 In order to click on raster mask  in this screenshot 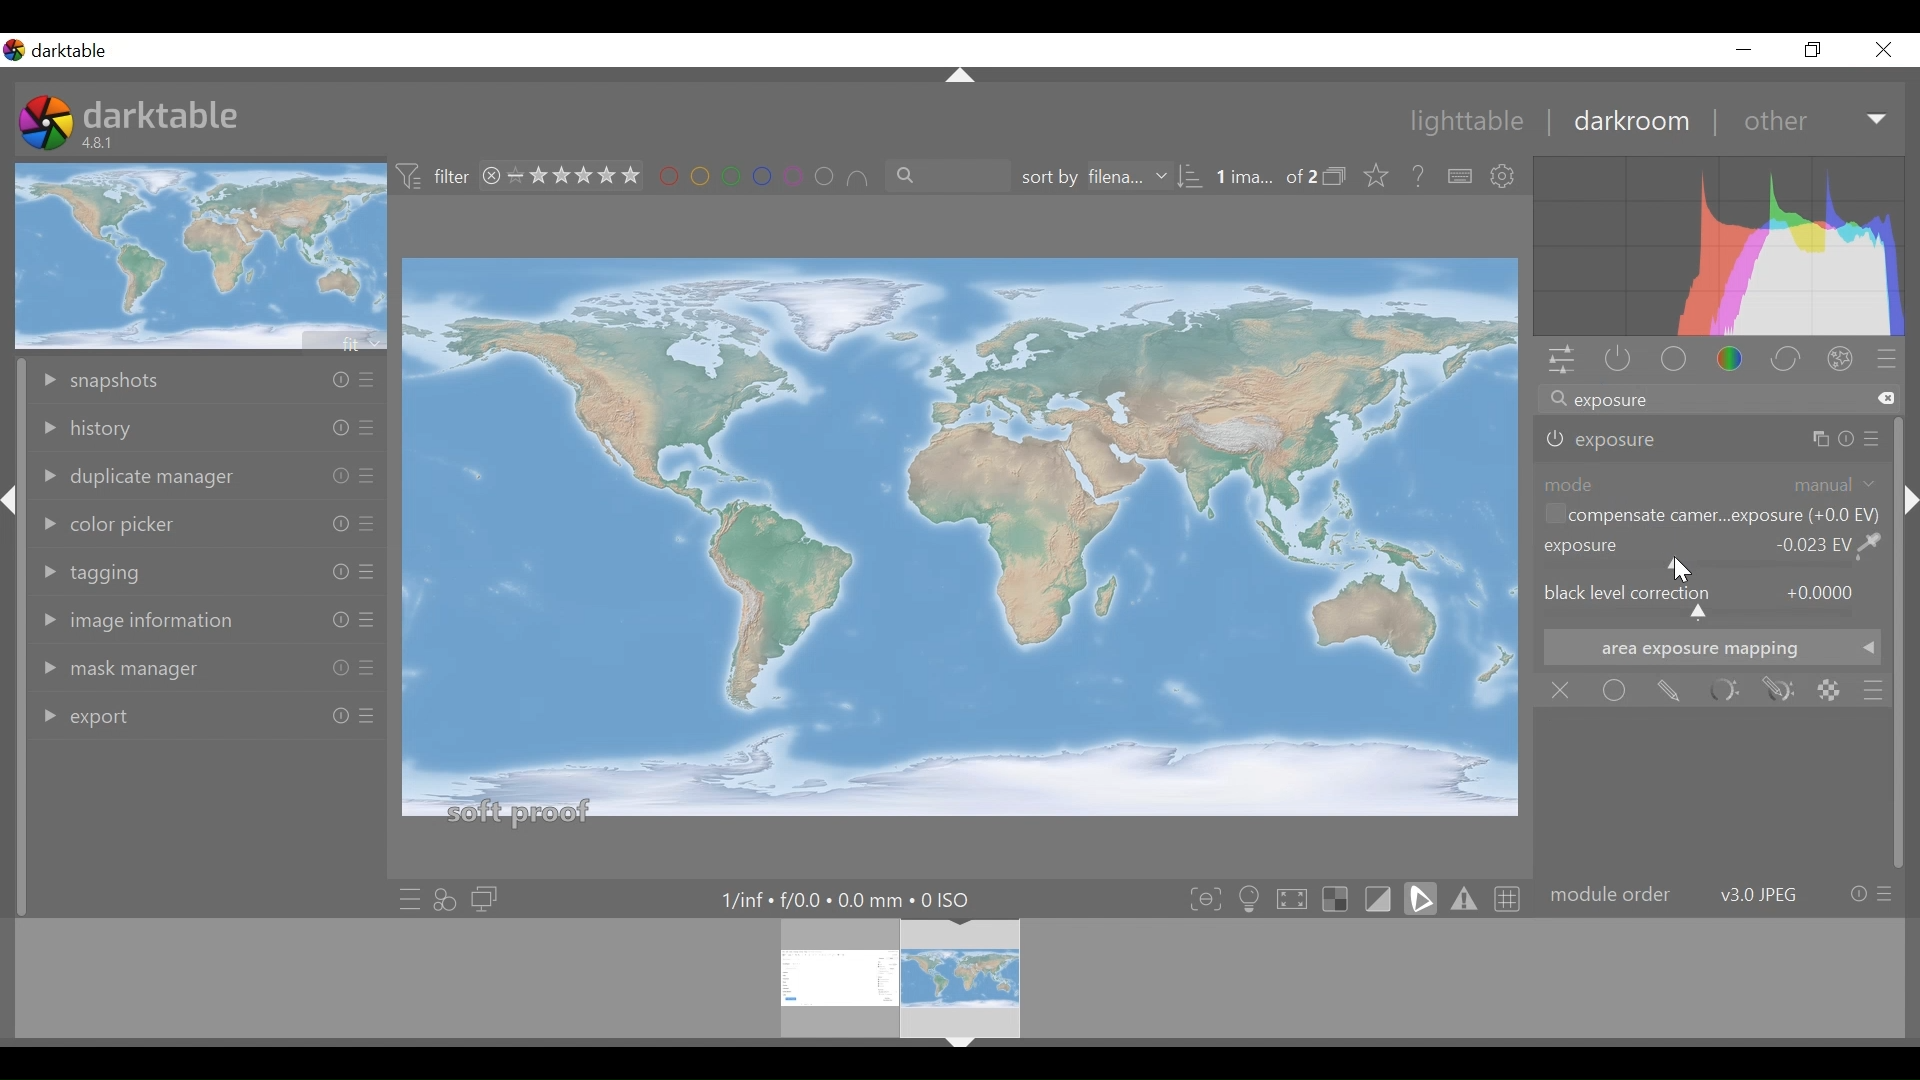, I will do `click(1829, 690)`.